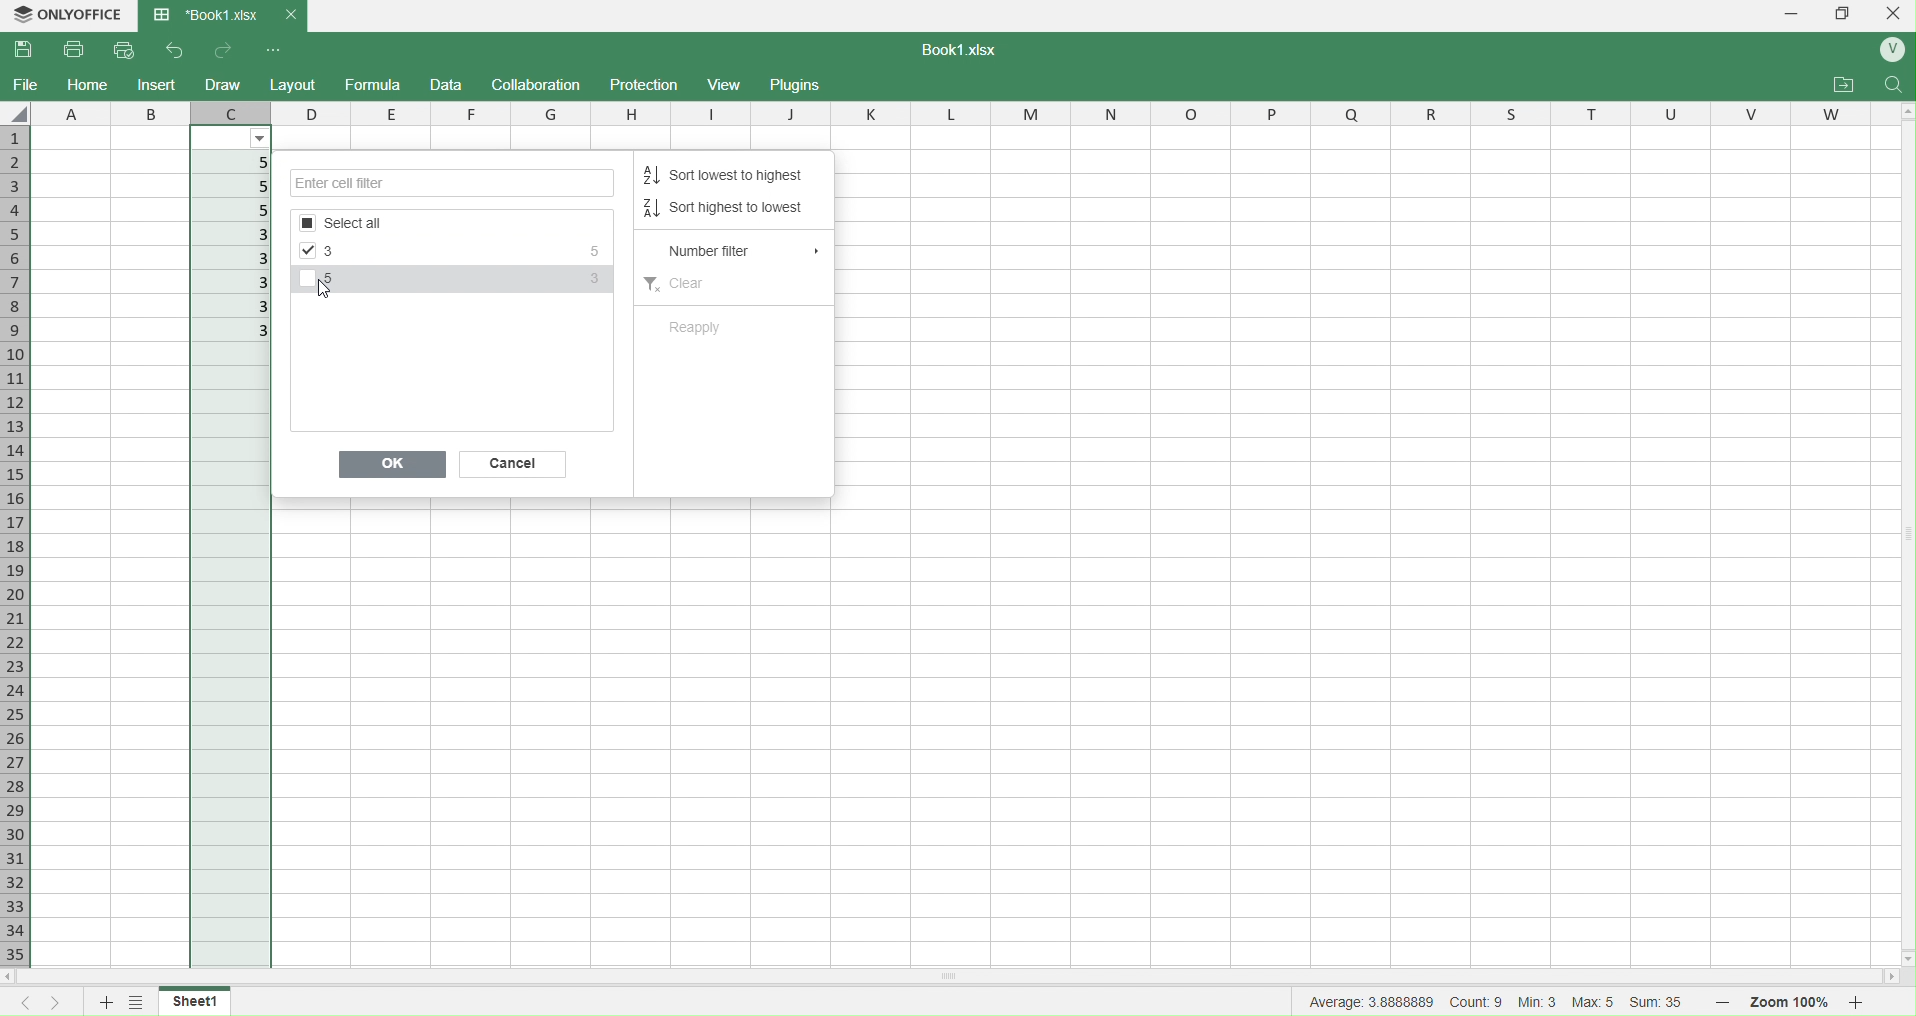 The width and height of the screenshot is (1916, 1016). I want to click on Sort lowest to highest, so click(732, 176).